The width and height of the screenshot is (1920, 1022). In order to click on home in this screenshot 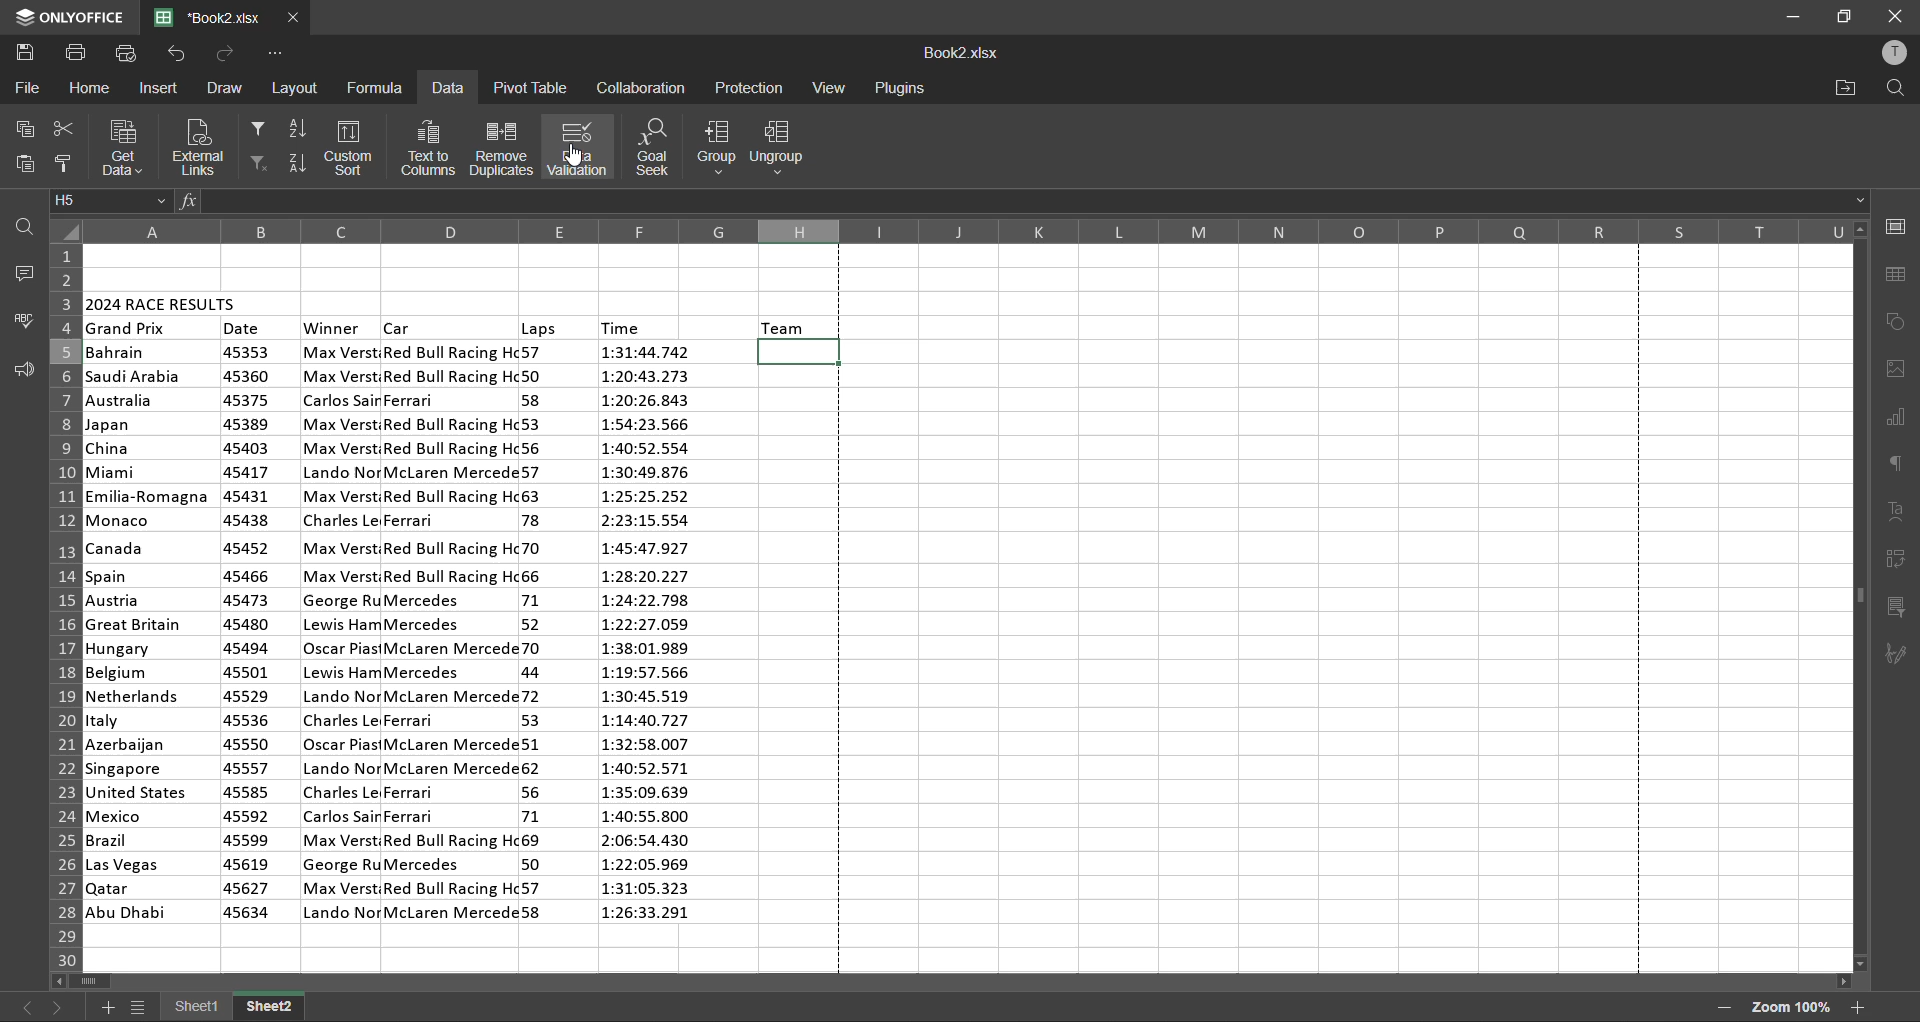, I will do `click(90, 90)`.